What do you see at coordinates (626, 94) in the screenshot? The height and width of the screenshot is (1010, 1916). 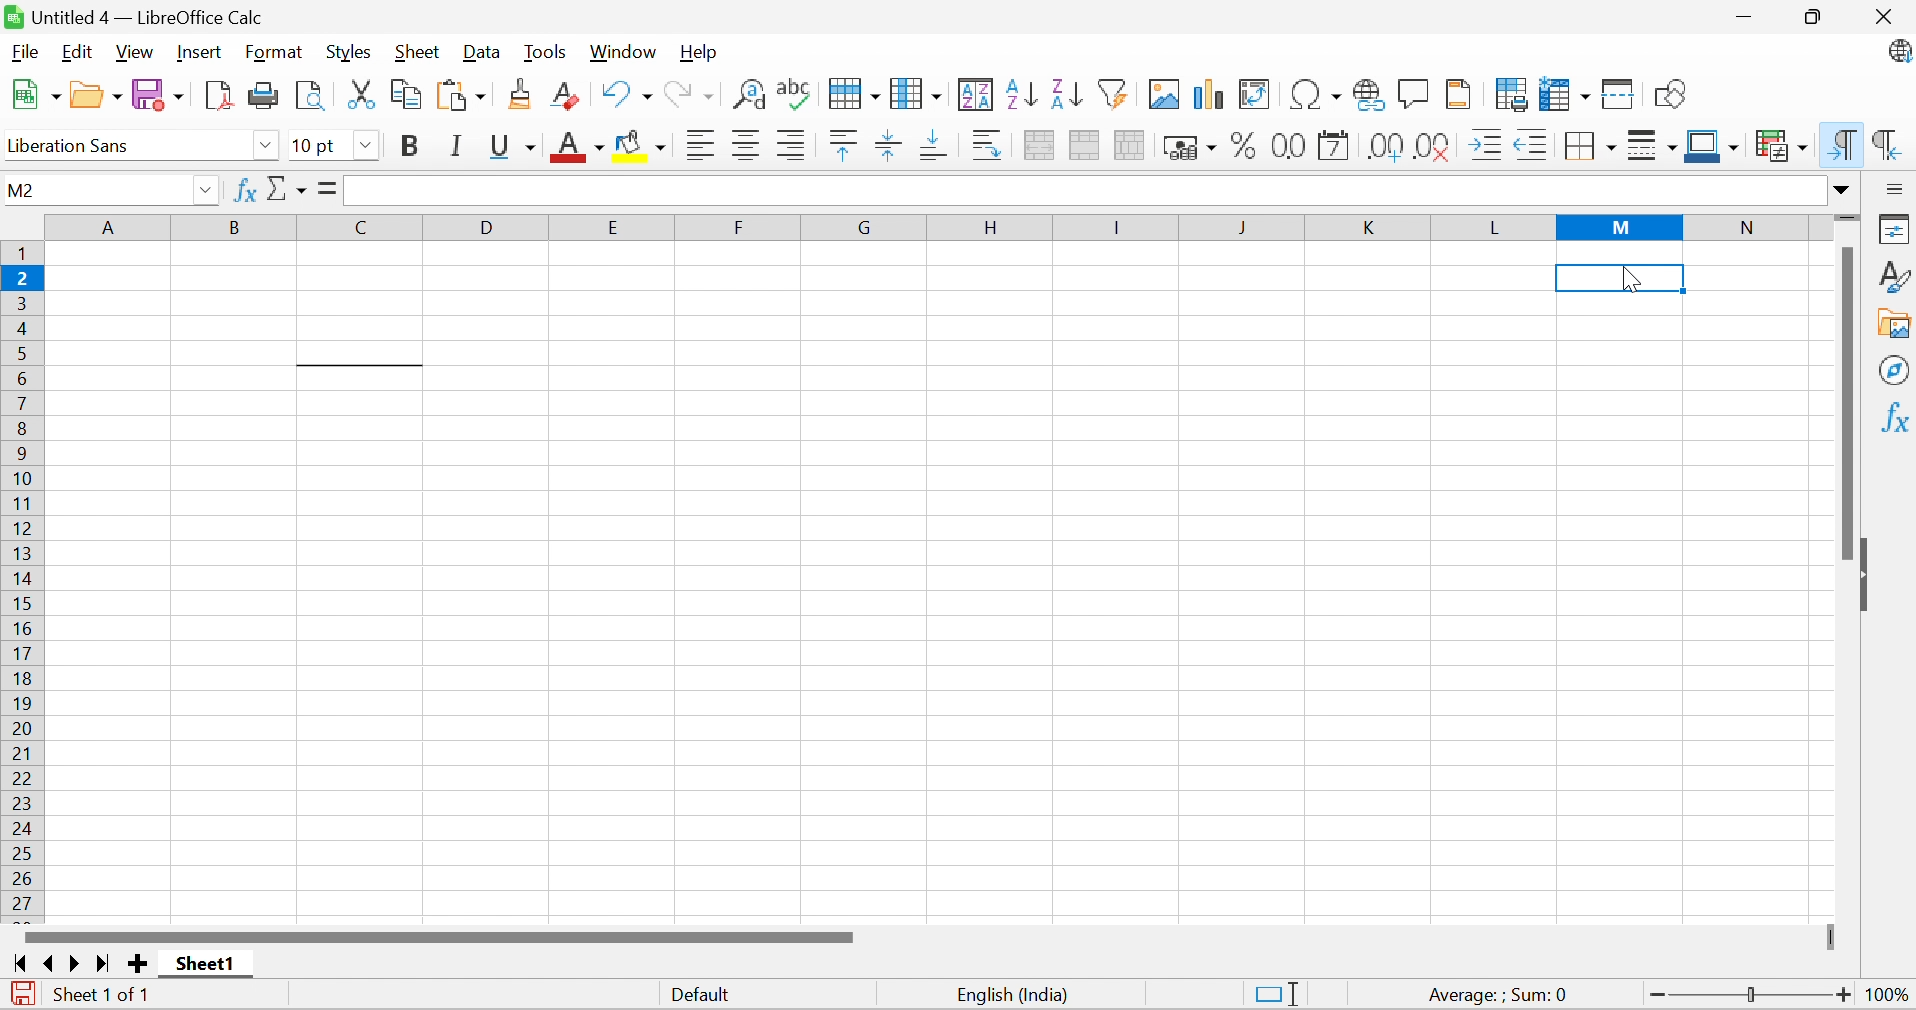 I see `Undo` at bounding box center [626, 94].